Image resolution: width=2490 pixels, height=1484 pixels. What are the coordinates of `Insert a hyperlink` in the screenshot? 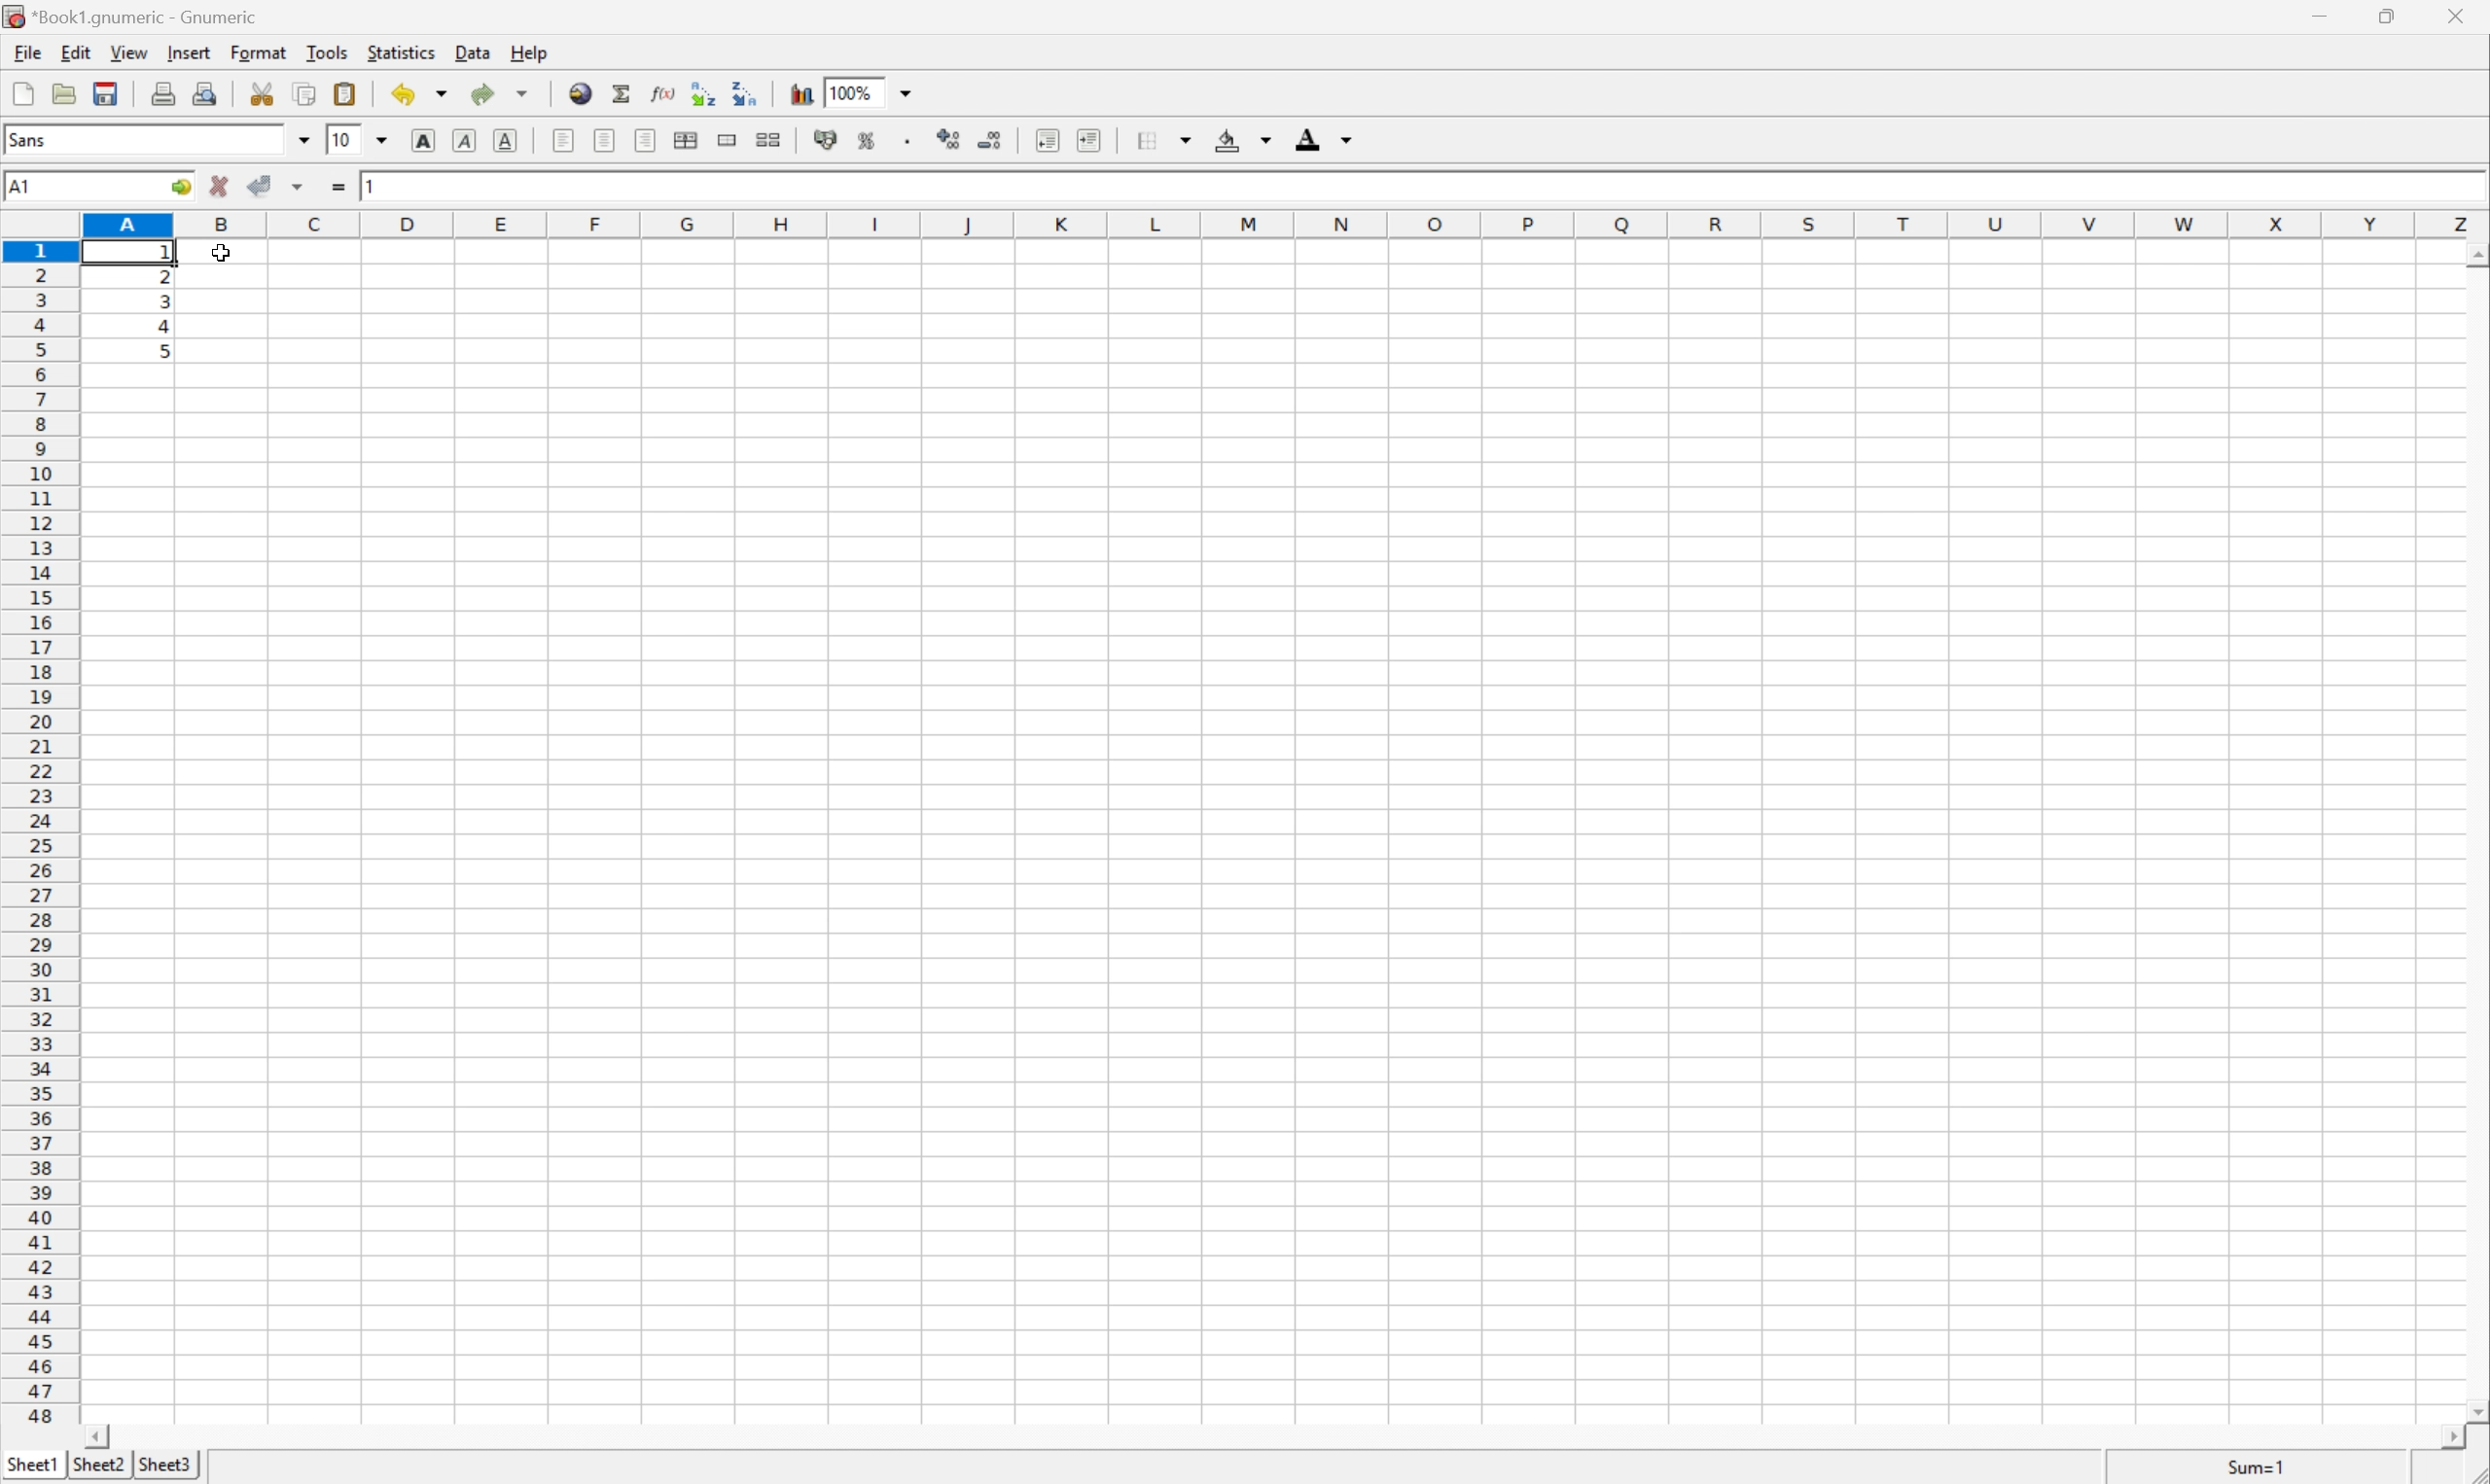 It's located at (581, 94).